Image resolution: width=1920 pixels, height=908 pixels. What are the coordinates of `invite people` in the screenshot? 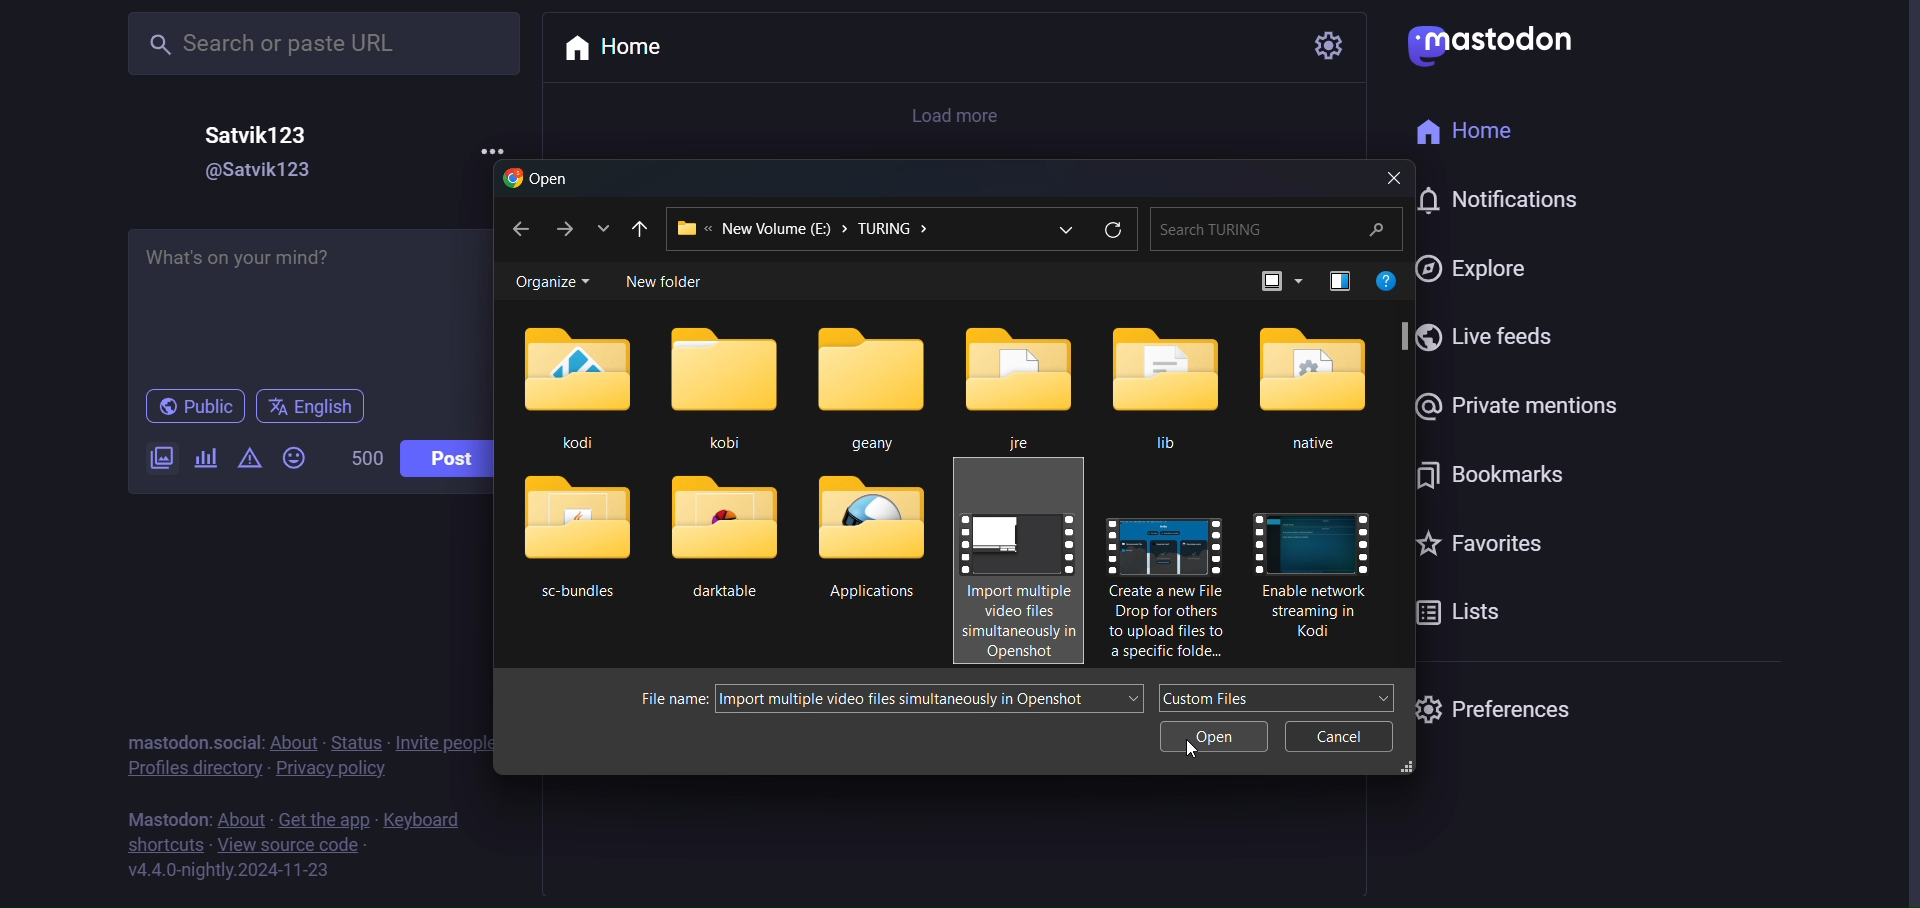 It's located at (448, 744).